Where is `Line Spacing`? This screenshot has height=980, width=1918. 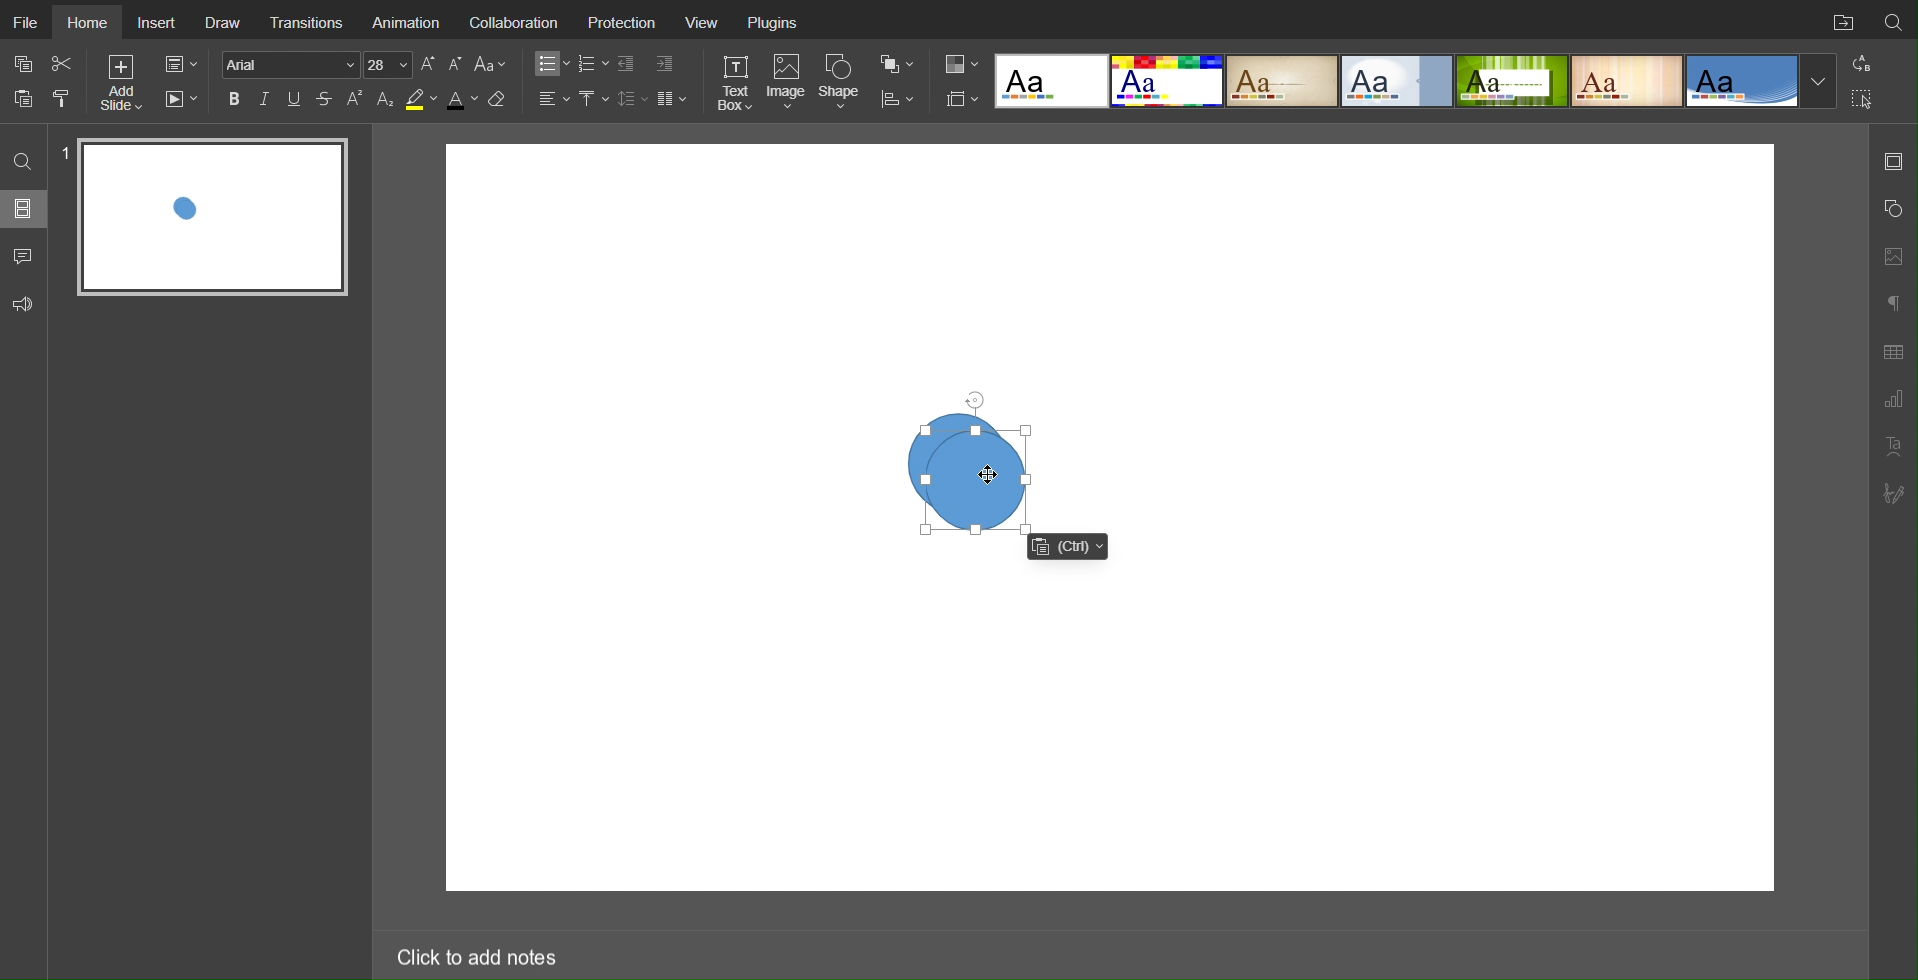 Line Spacing is located at coordinates (632, 98).